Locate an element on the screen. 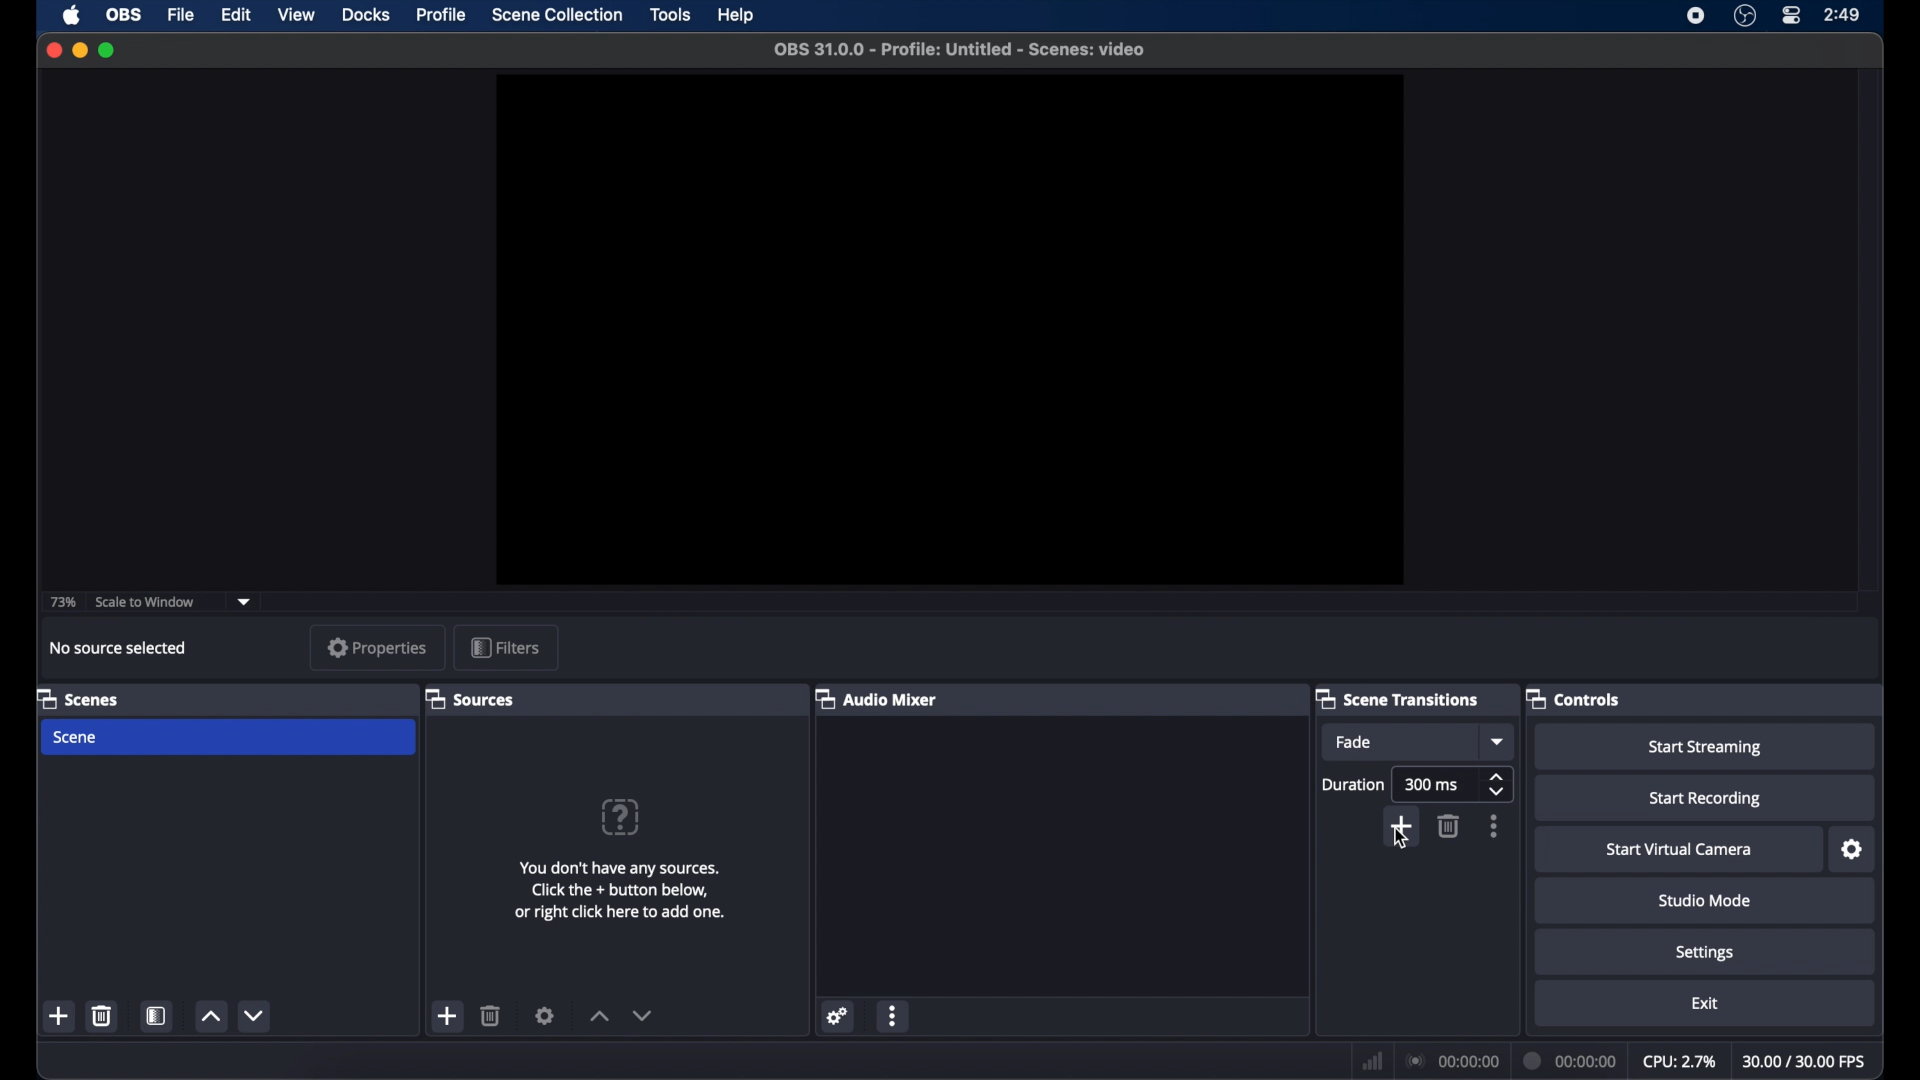  studio mode is located at coordinates (1705, 900).